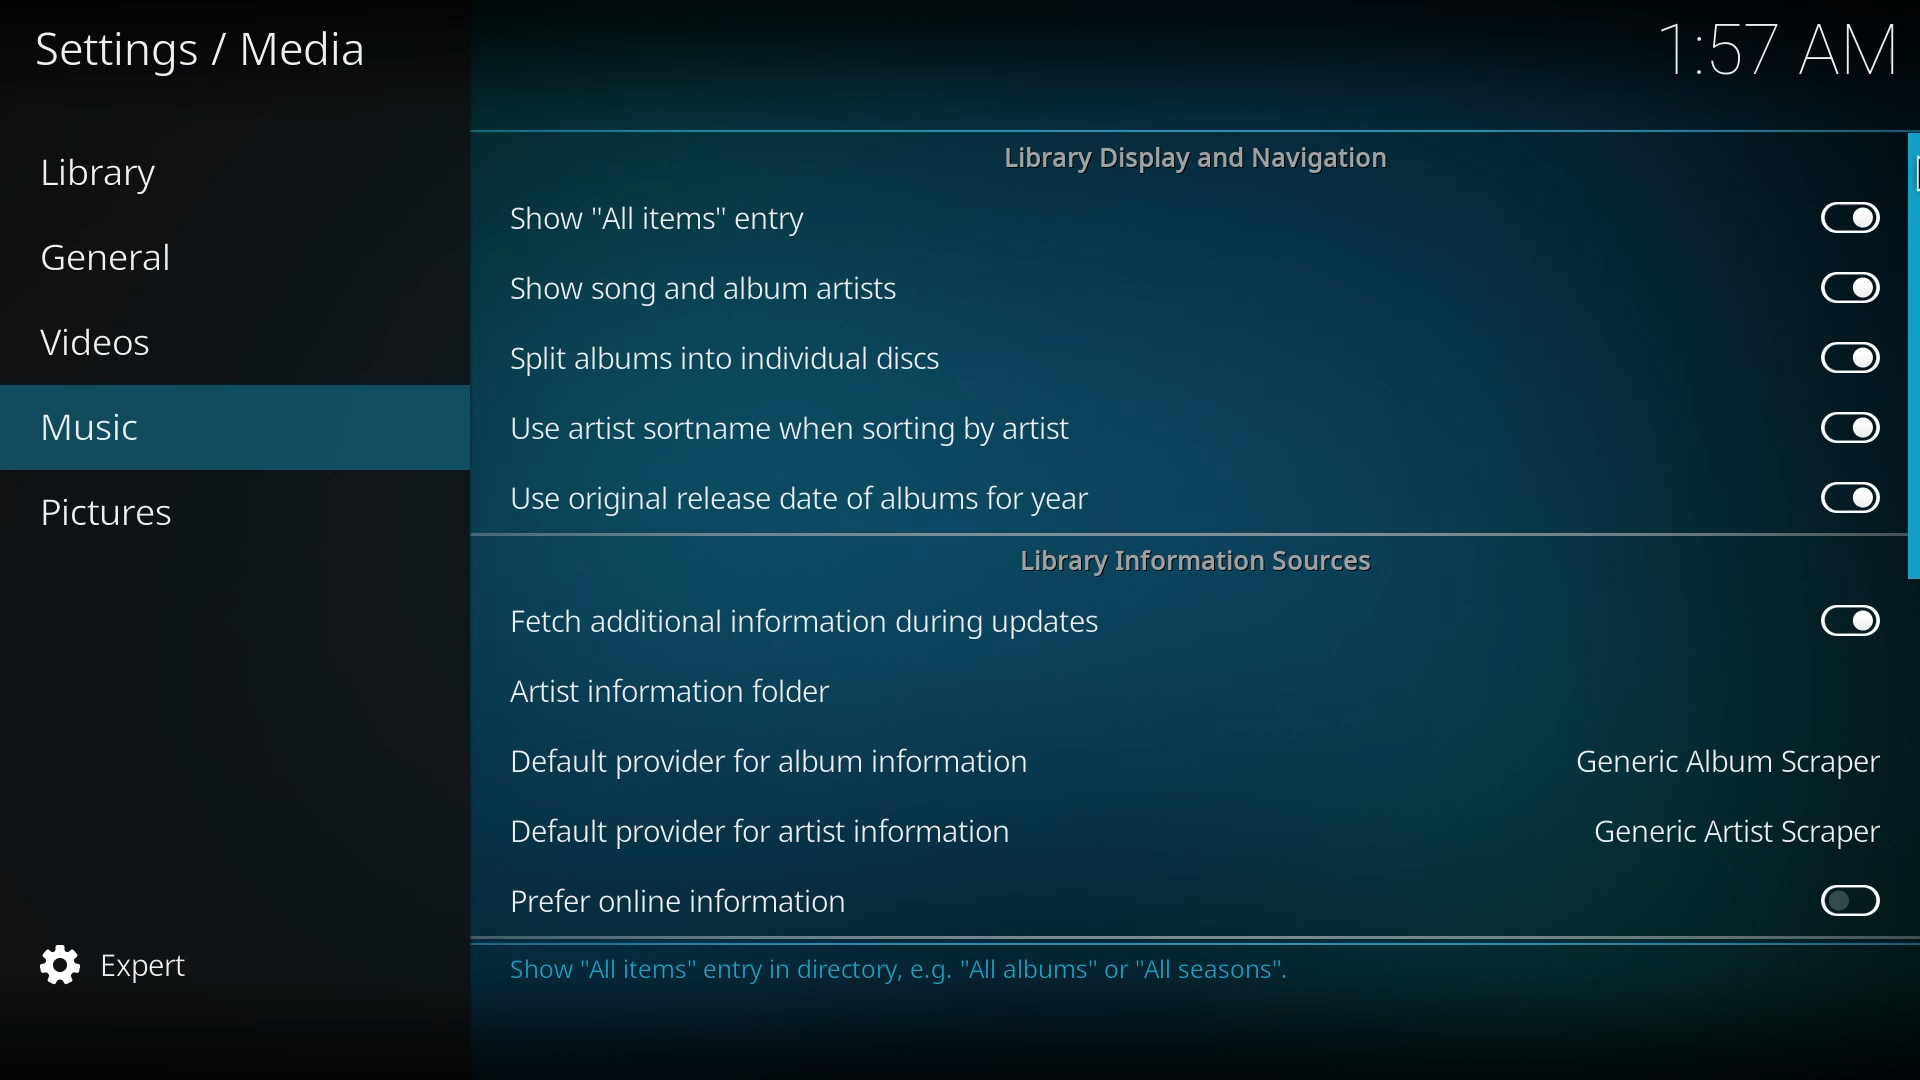  Describe the element at coordinates (90, 429) in the screenshot. I see `music` at that location.